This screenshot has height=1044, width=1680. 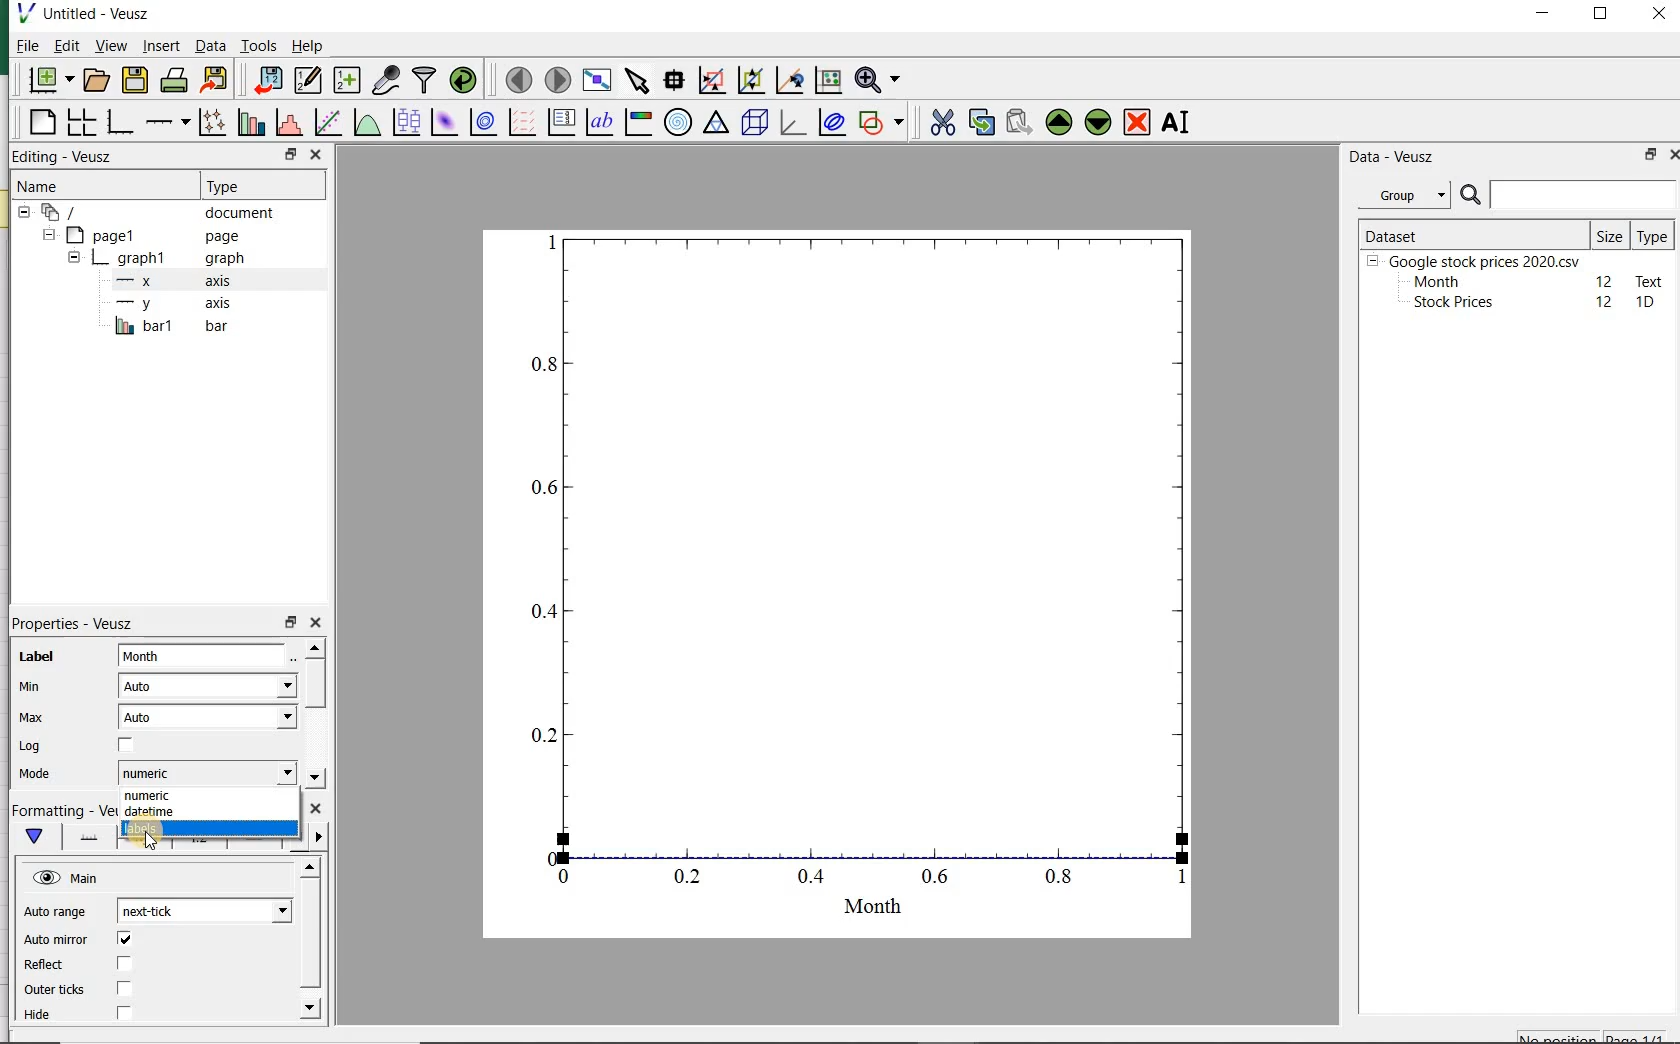 I want to click on labels, so click(x=142, y=831).